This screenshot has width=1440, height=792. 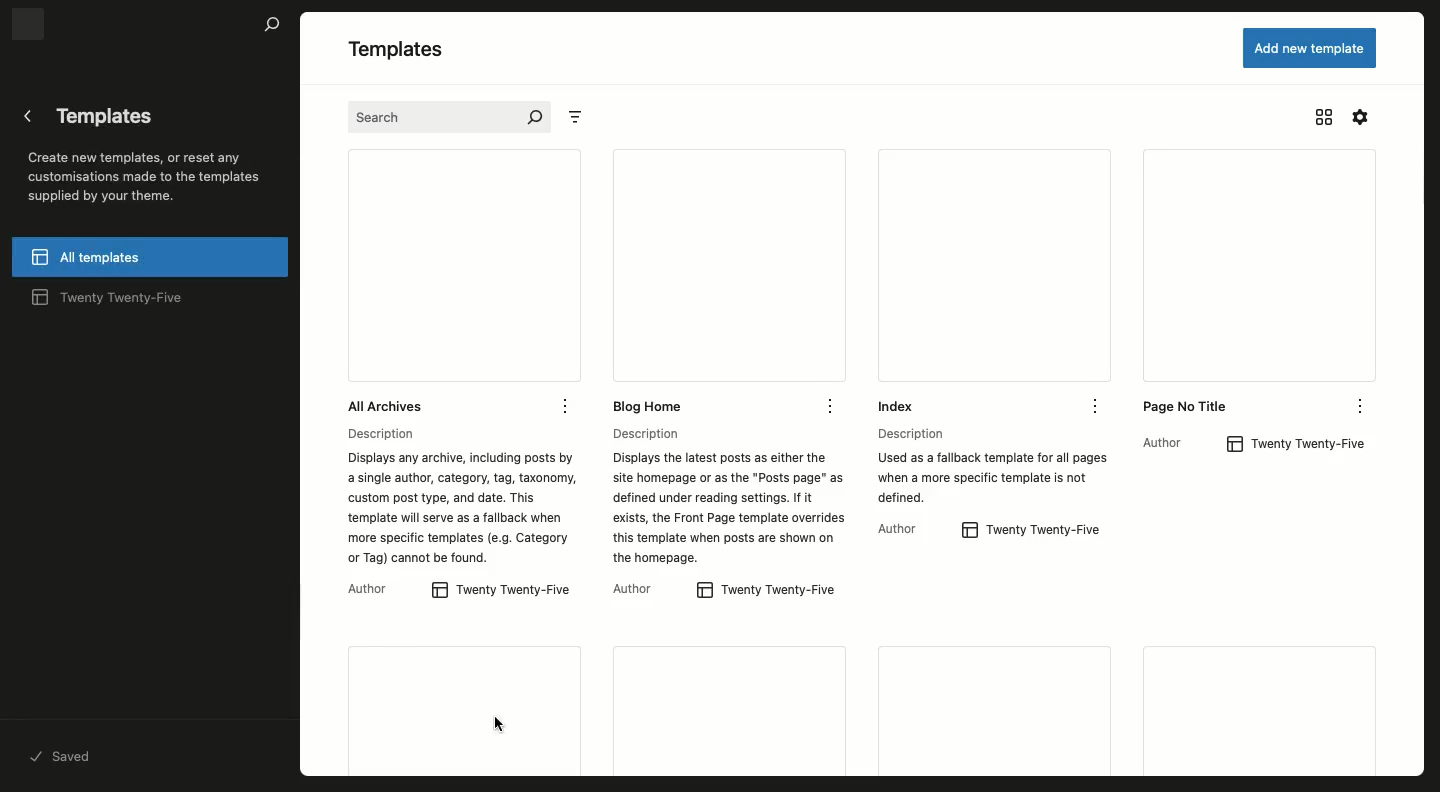 I want to click on Create new templates, or reset any customisations made to the templates supplied by your theme., so click(x=148, y=185).